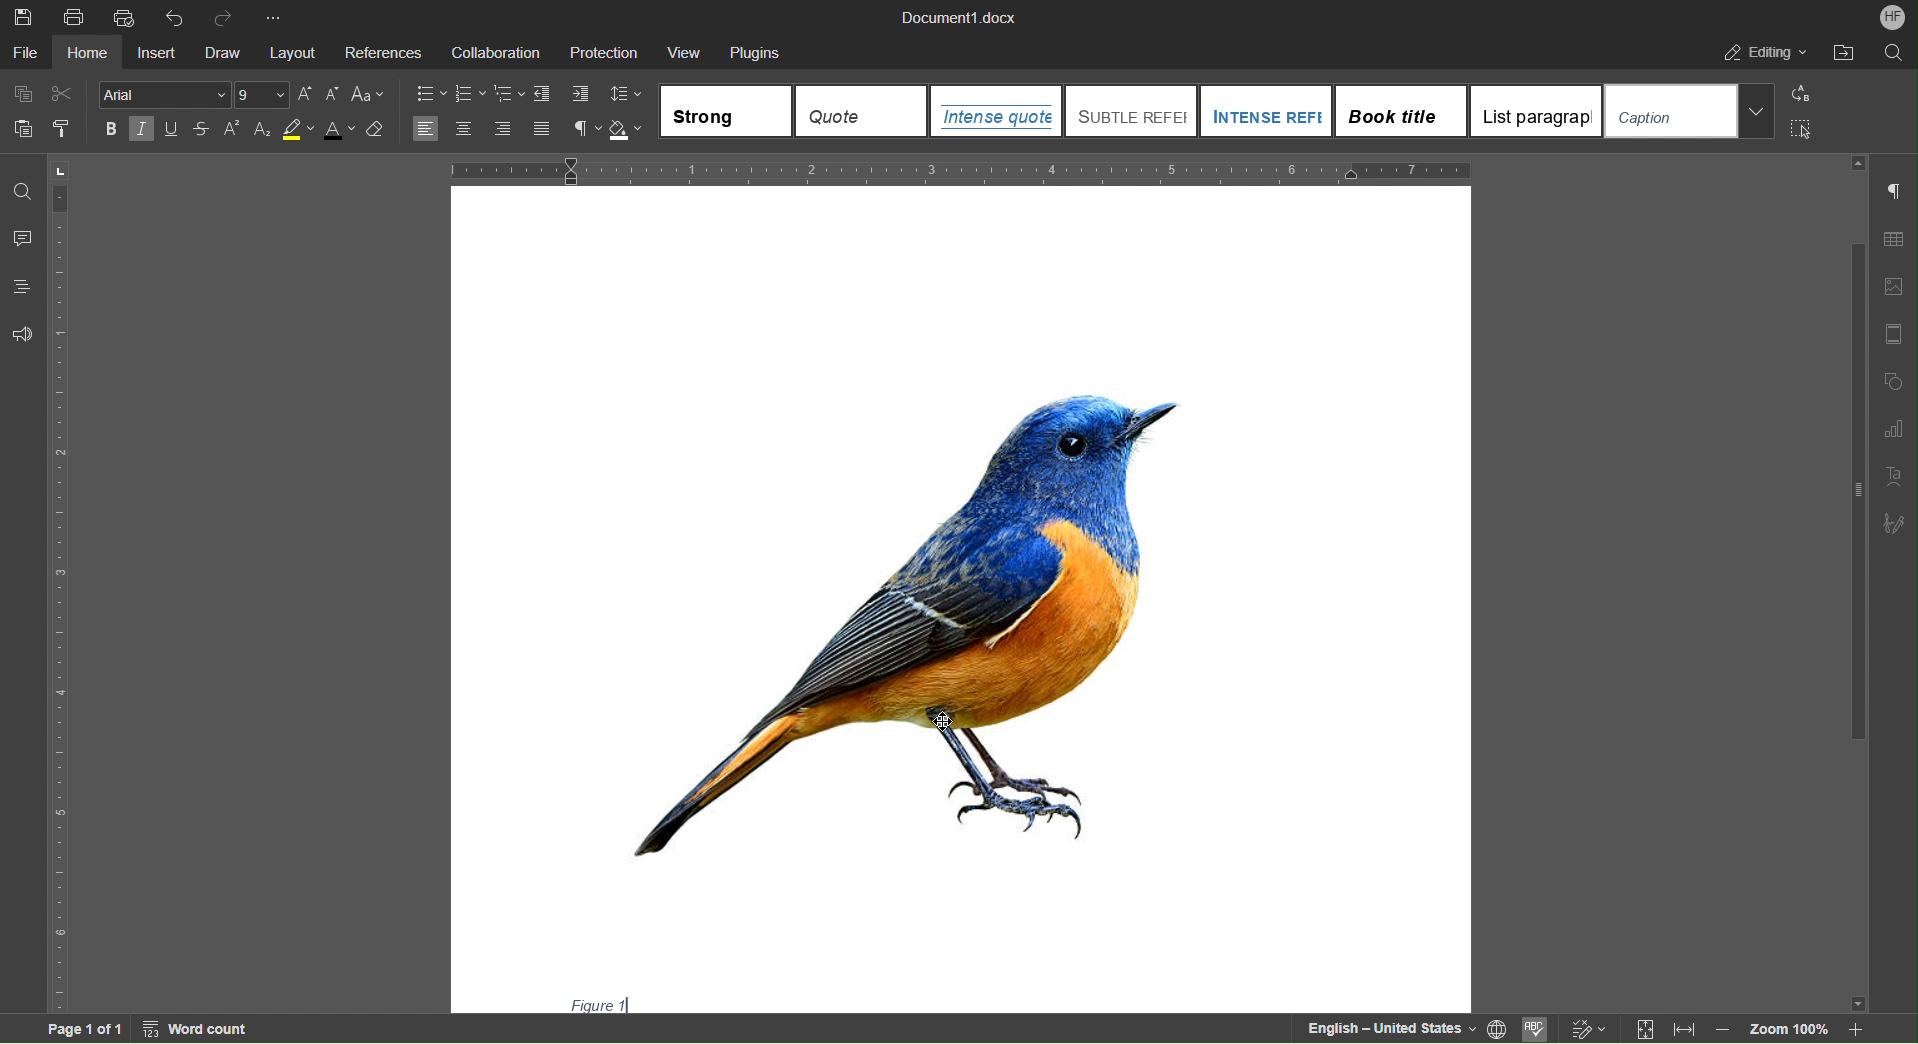 Image resolution: width=1918 pixels, height=1044 pixels. I want to click on Align Left, so click(429, 129).